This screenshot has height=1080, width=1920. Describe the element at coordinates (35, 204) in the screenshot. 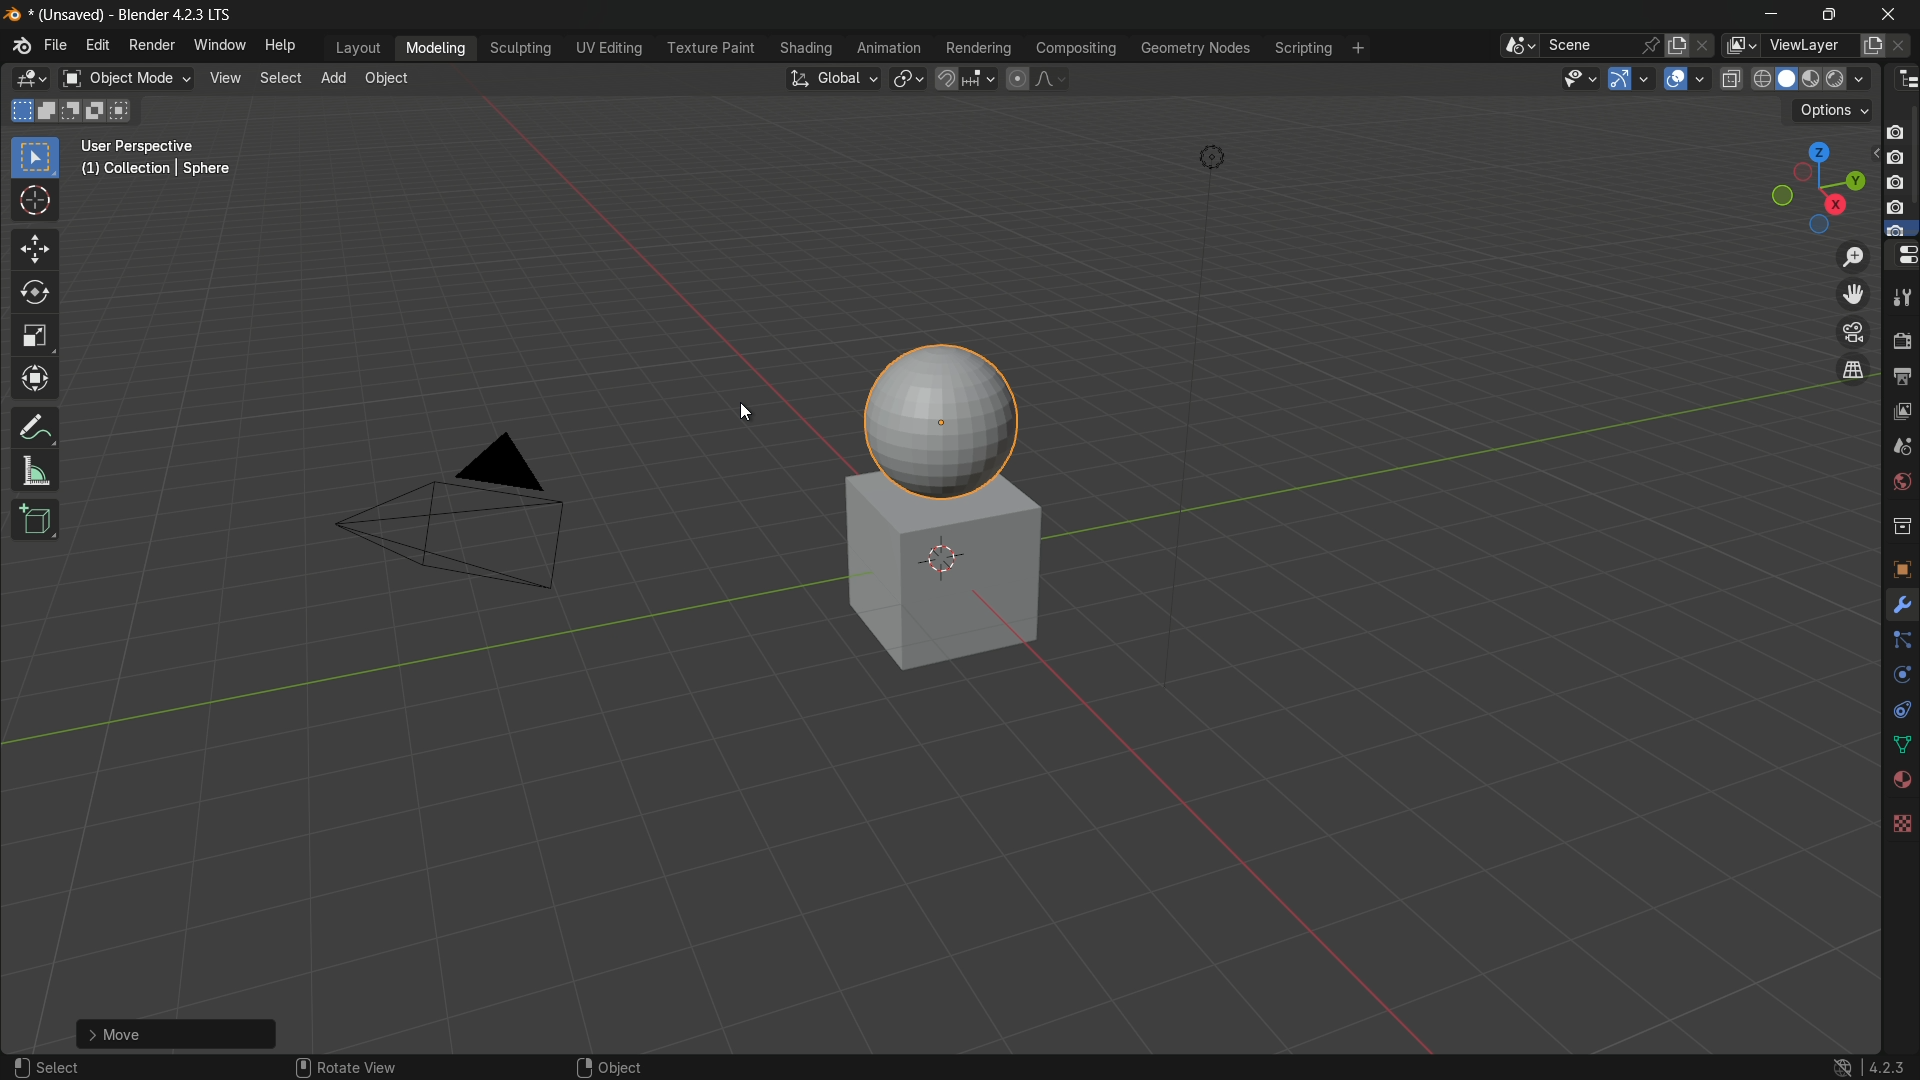

I see `cursor` at that location.